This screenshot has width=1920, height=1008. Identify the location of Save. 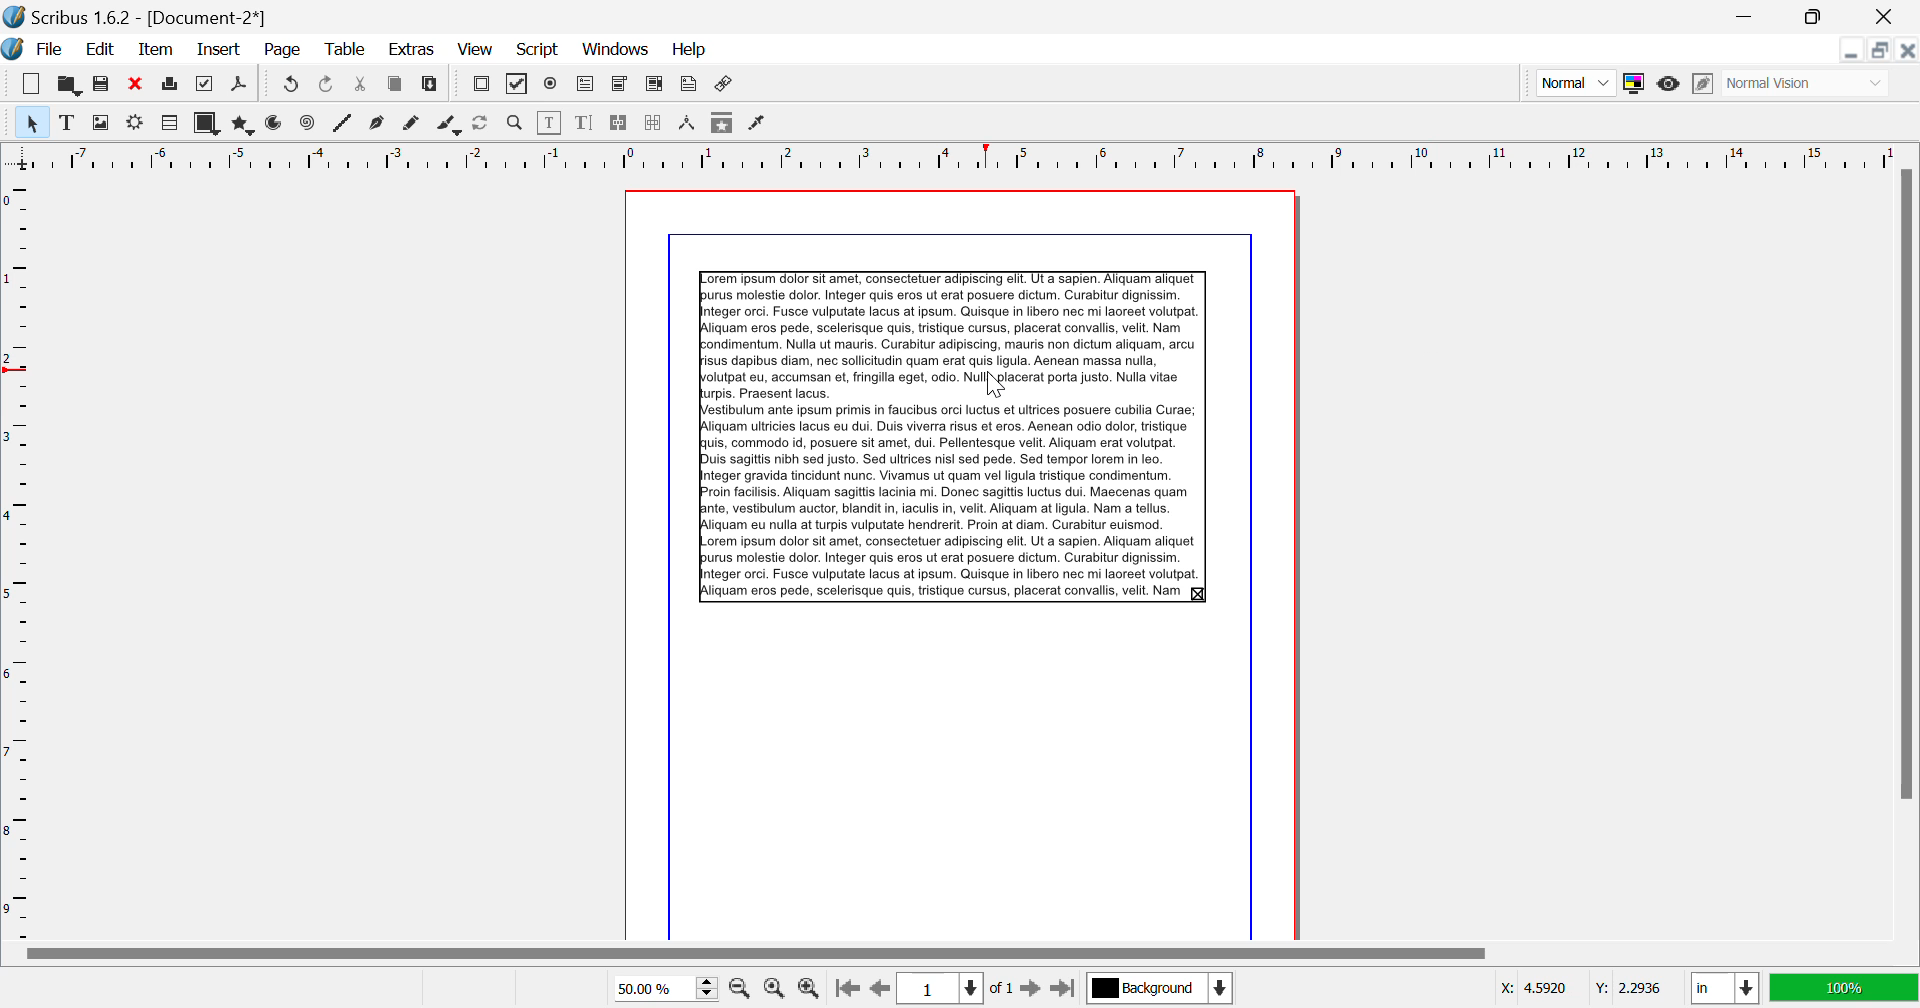
(101, 84).